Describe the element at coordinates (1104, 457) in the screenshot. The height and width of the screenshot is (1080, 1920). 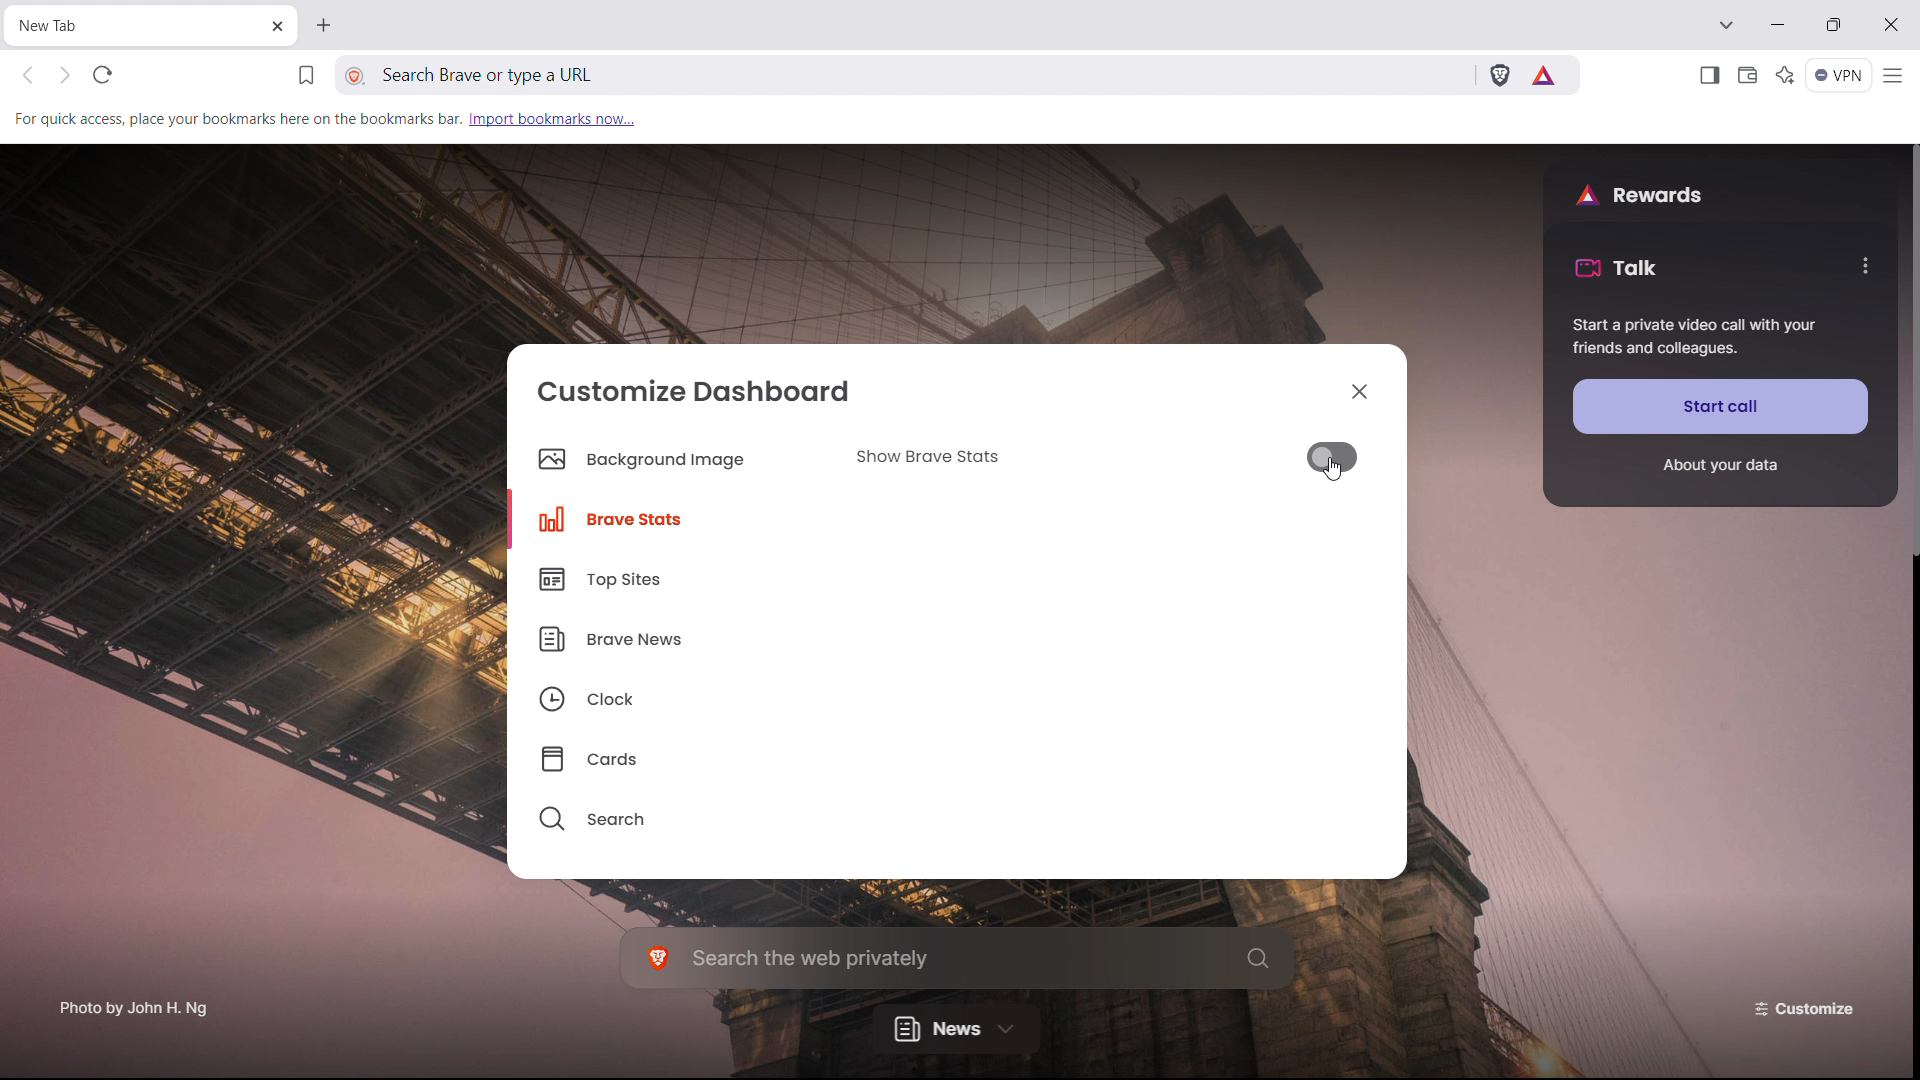
I see `show brave stats` at that location.